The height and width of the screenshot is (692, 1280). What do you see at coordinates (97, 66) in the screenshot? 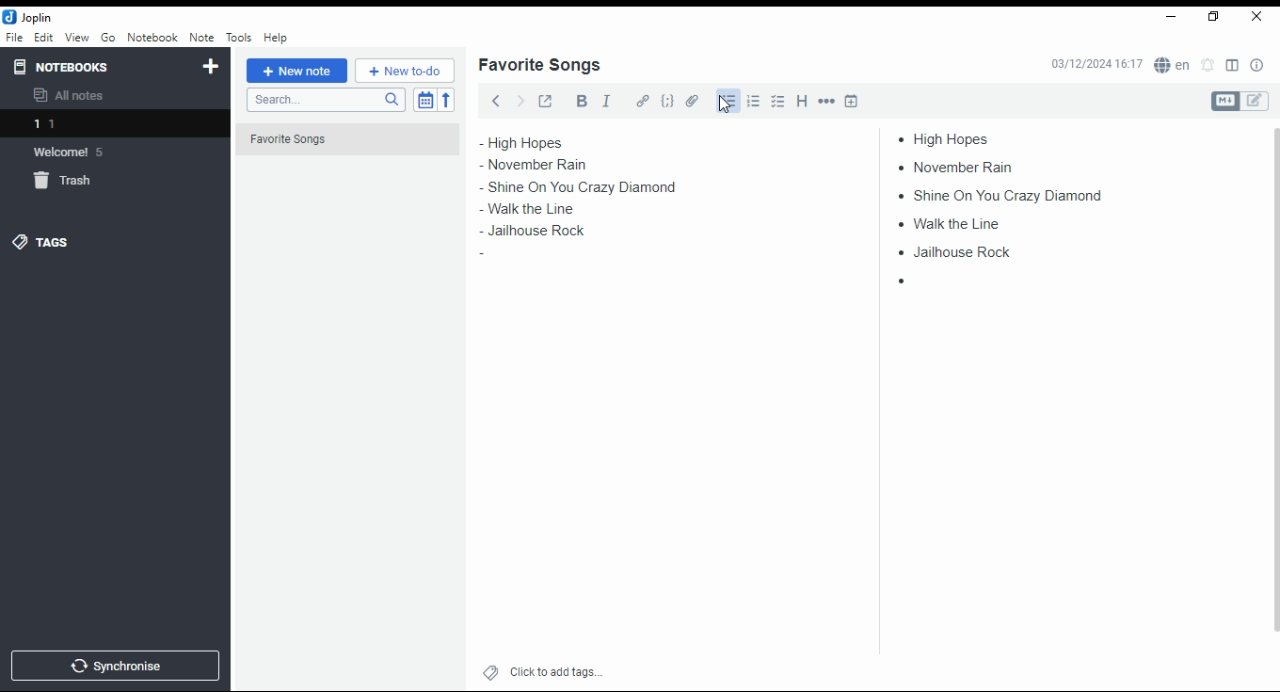
I see `notebooks` at bounding box center [97, 66].